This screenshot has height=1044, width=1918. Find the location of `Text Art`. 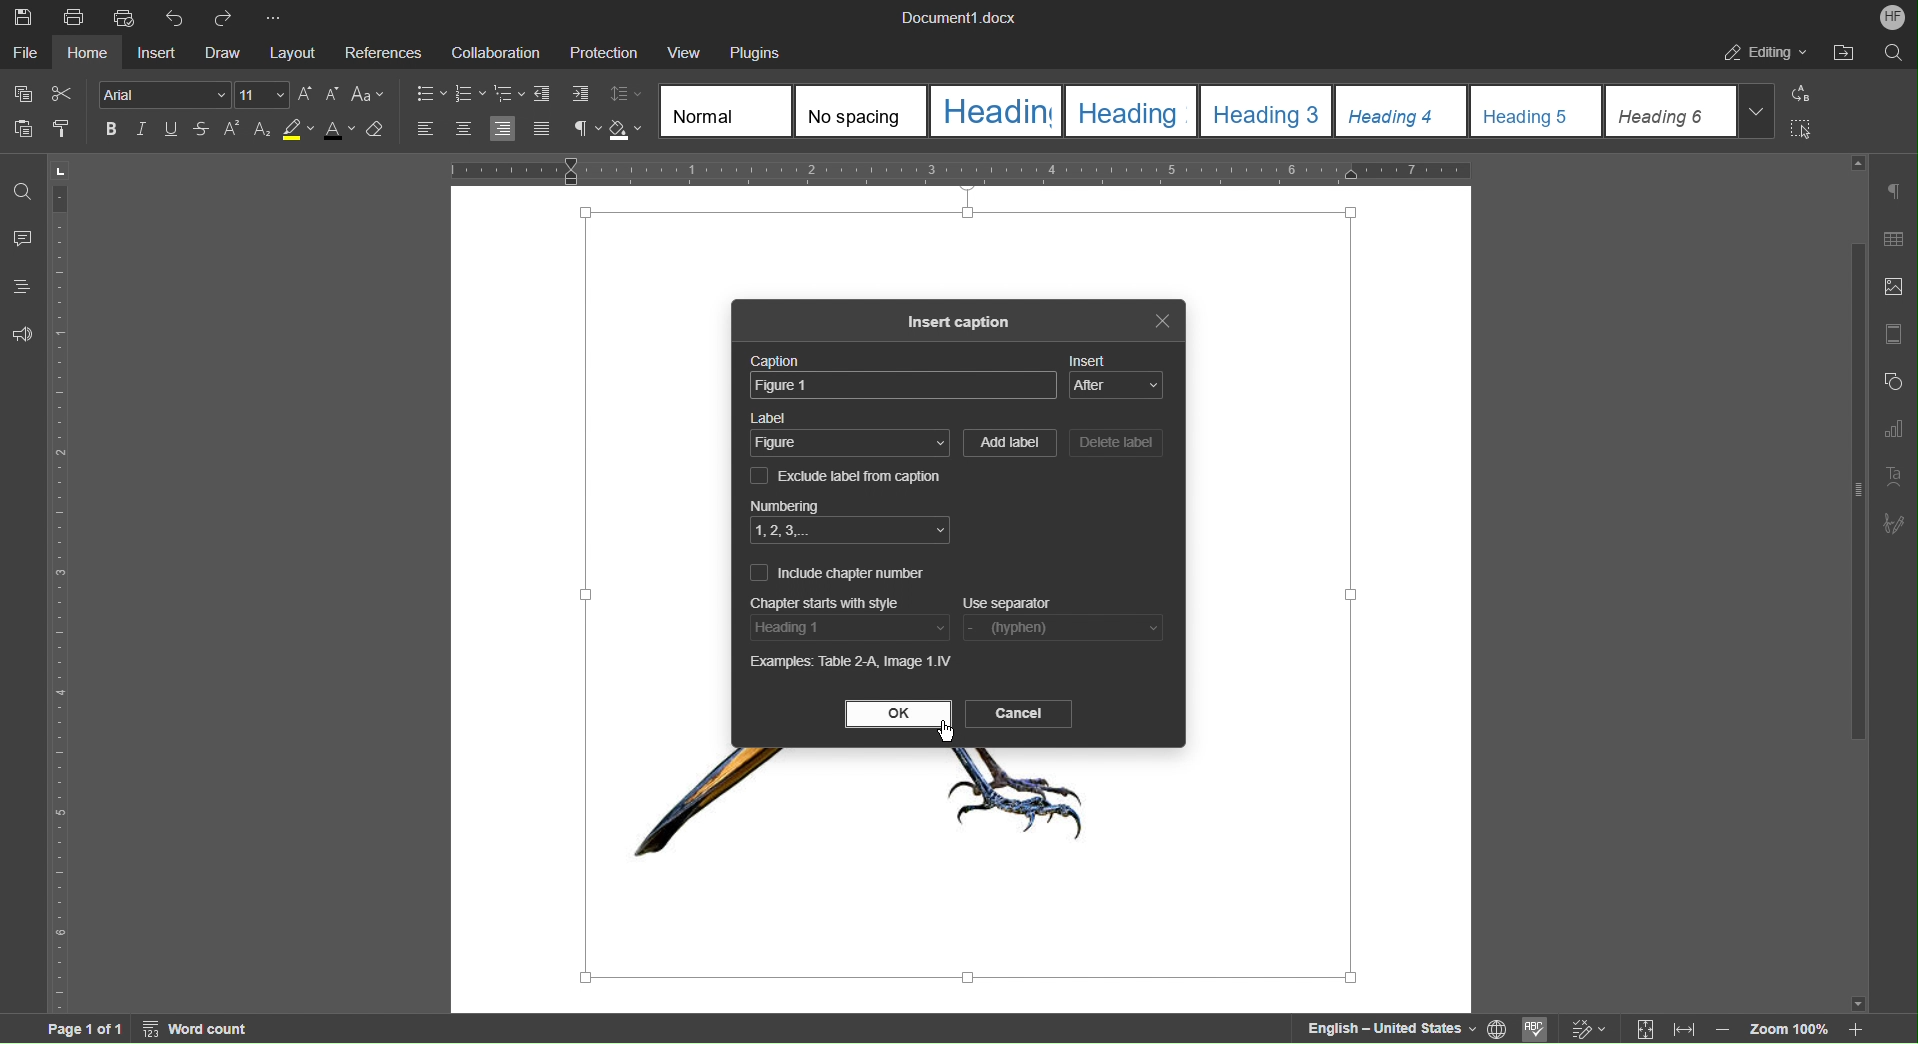

Text Art is located at coordinates (1892, 476).